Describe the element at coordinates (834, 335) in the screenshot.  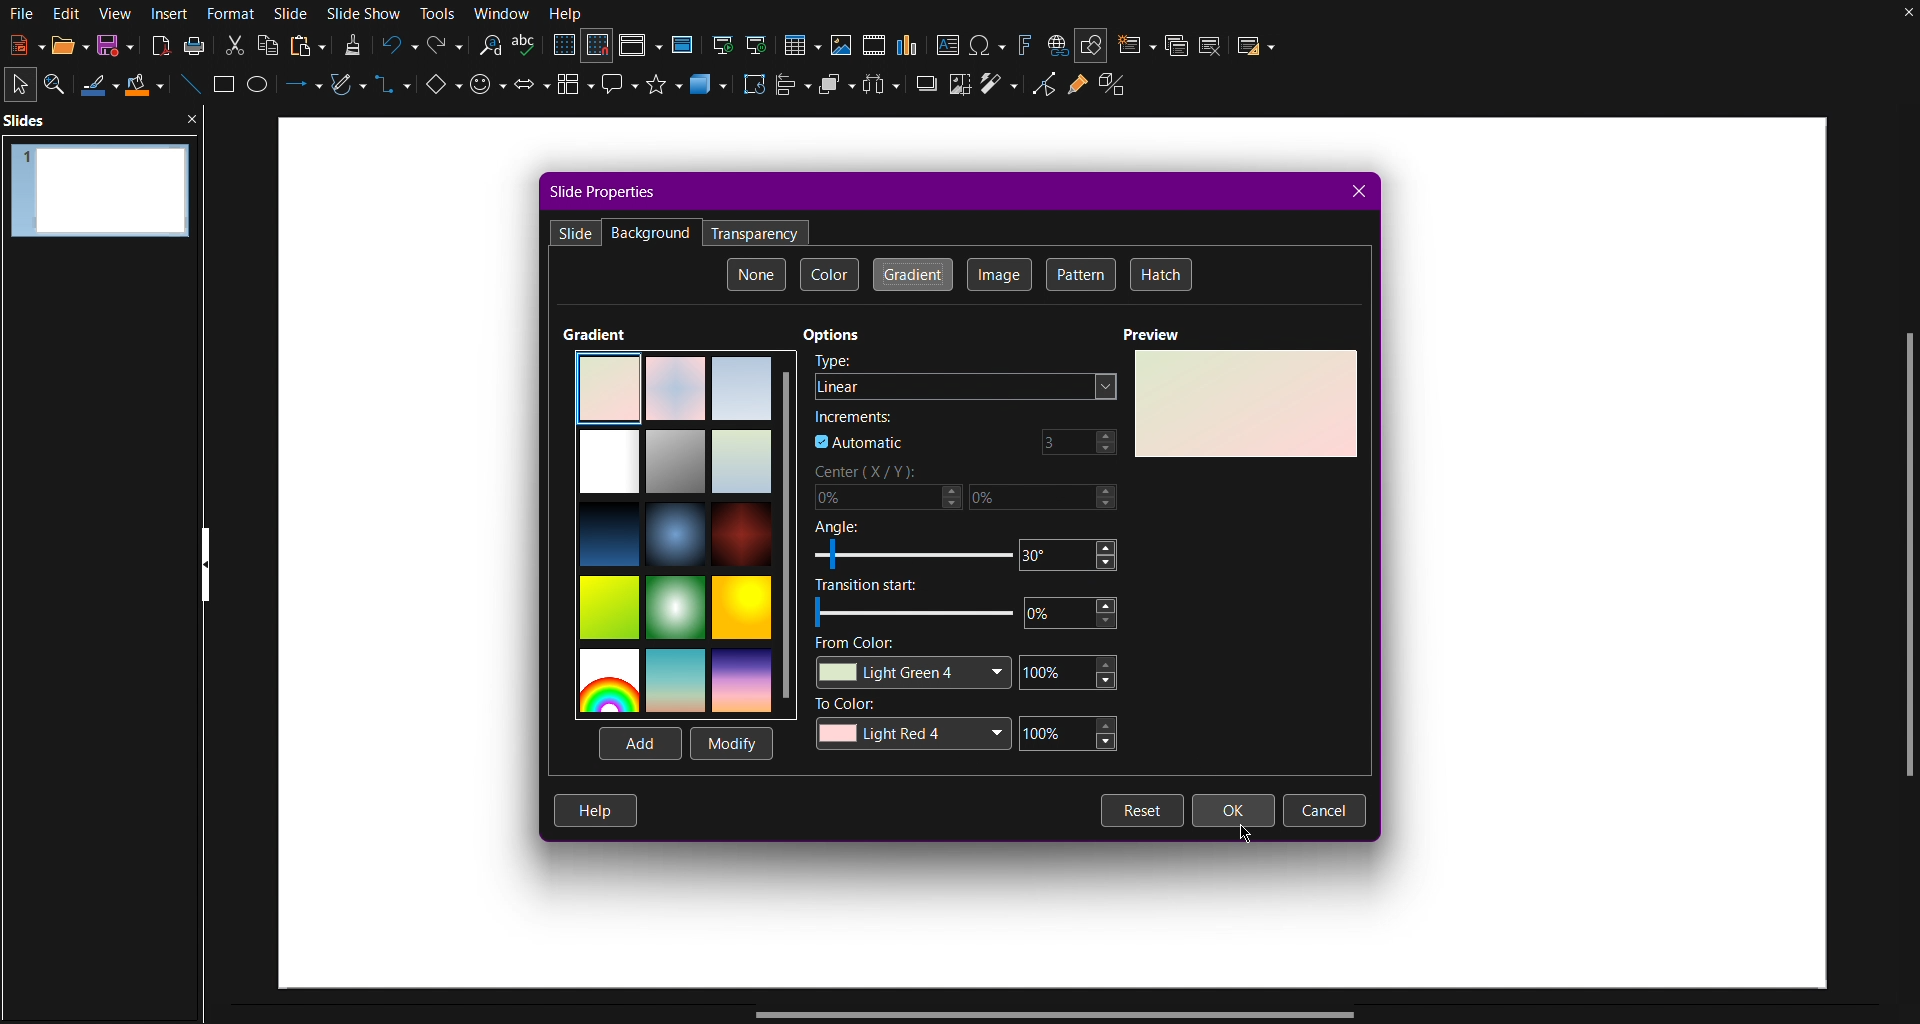
I see `Options` at that location.